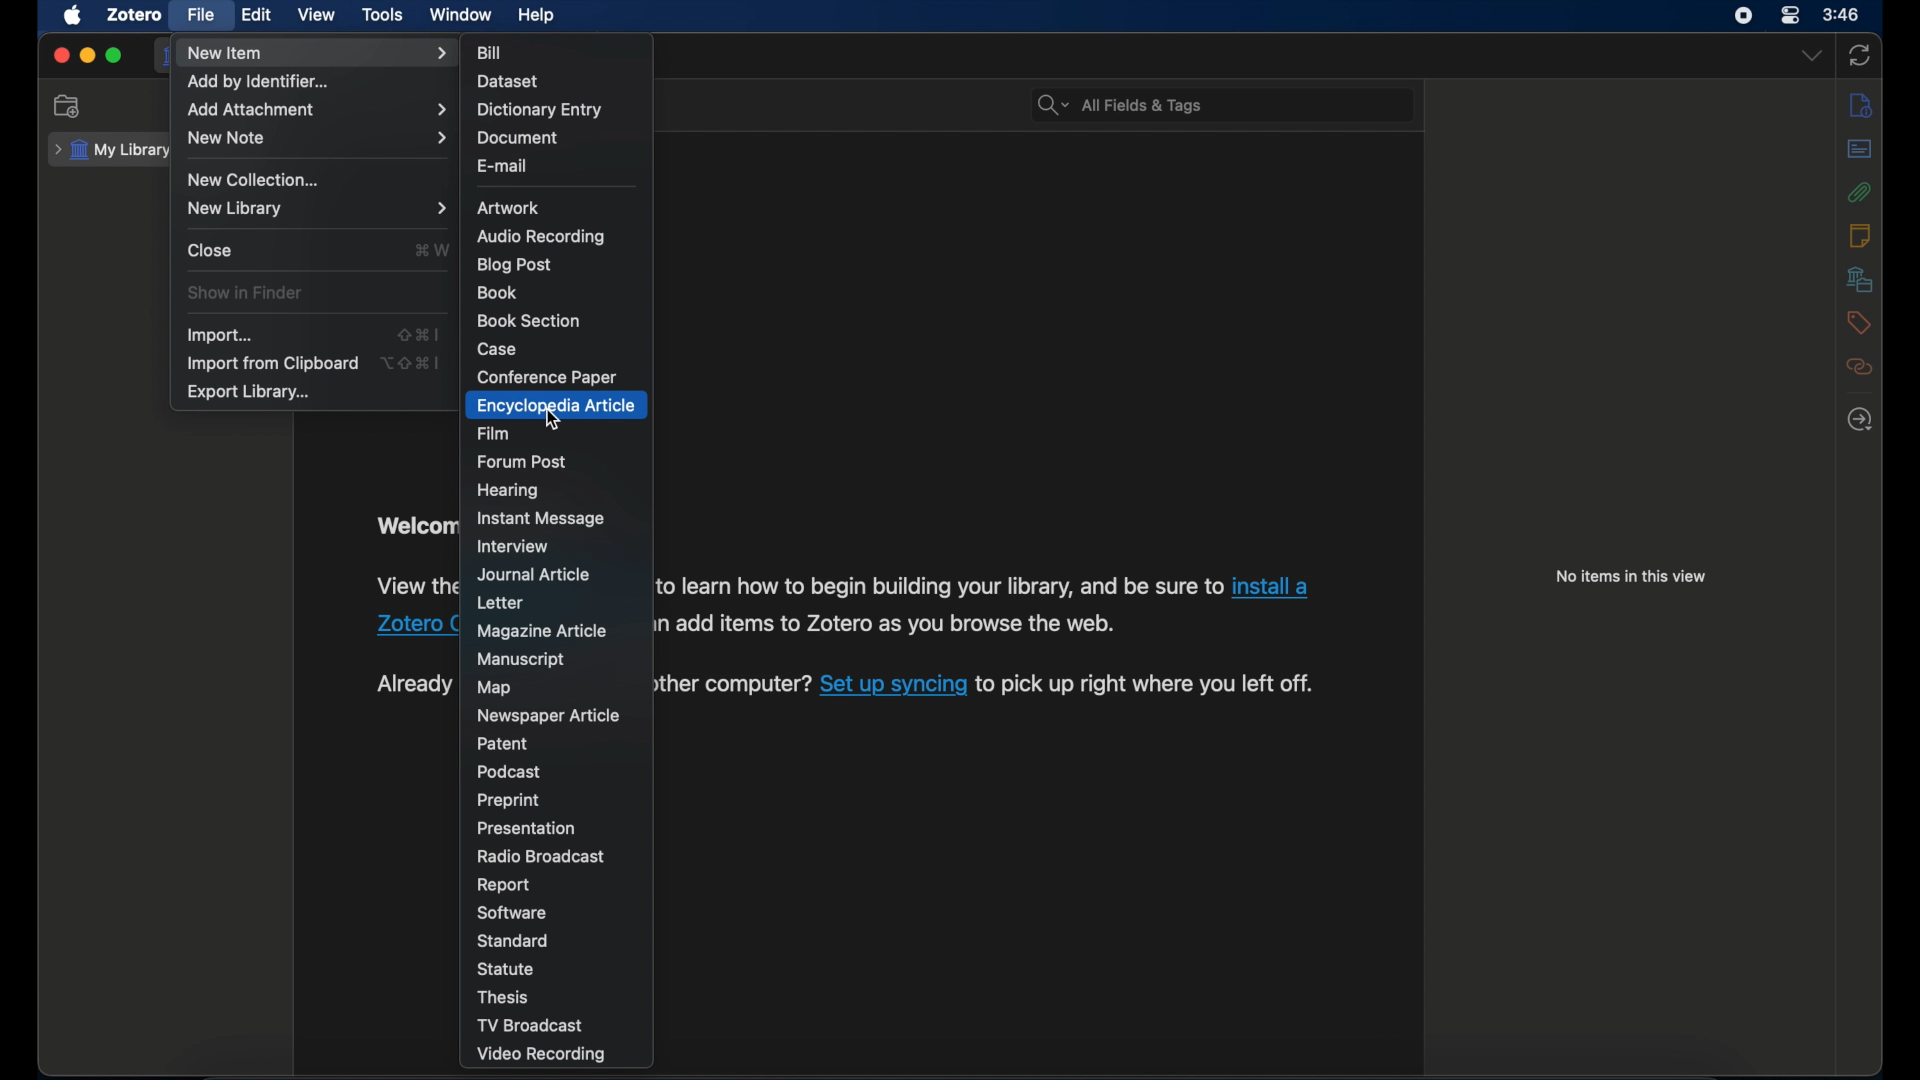 Image resolution: width=1920 pixels, height=1080 pixels. Describe the element at coordinates (520, 138) in the screenshot. I see `document` at that location.